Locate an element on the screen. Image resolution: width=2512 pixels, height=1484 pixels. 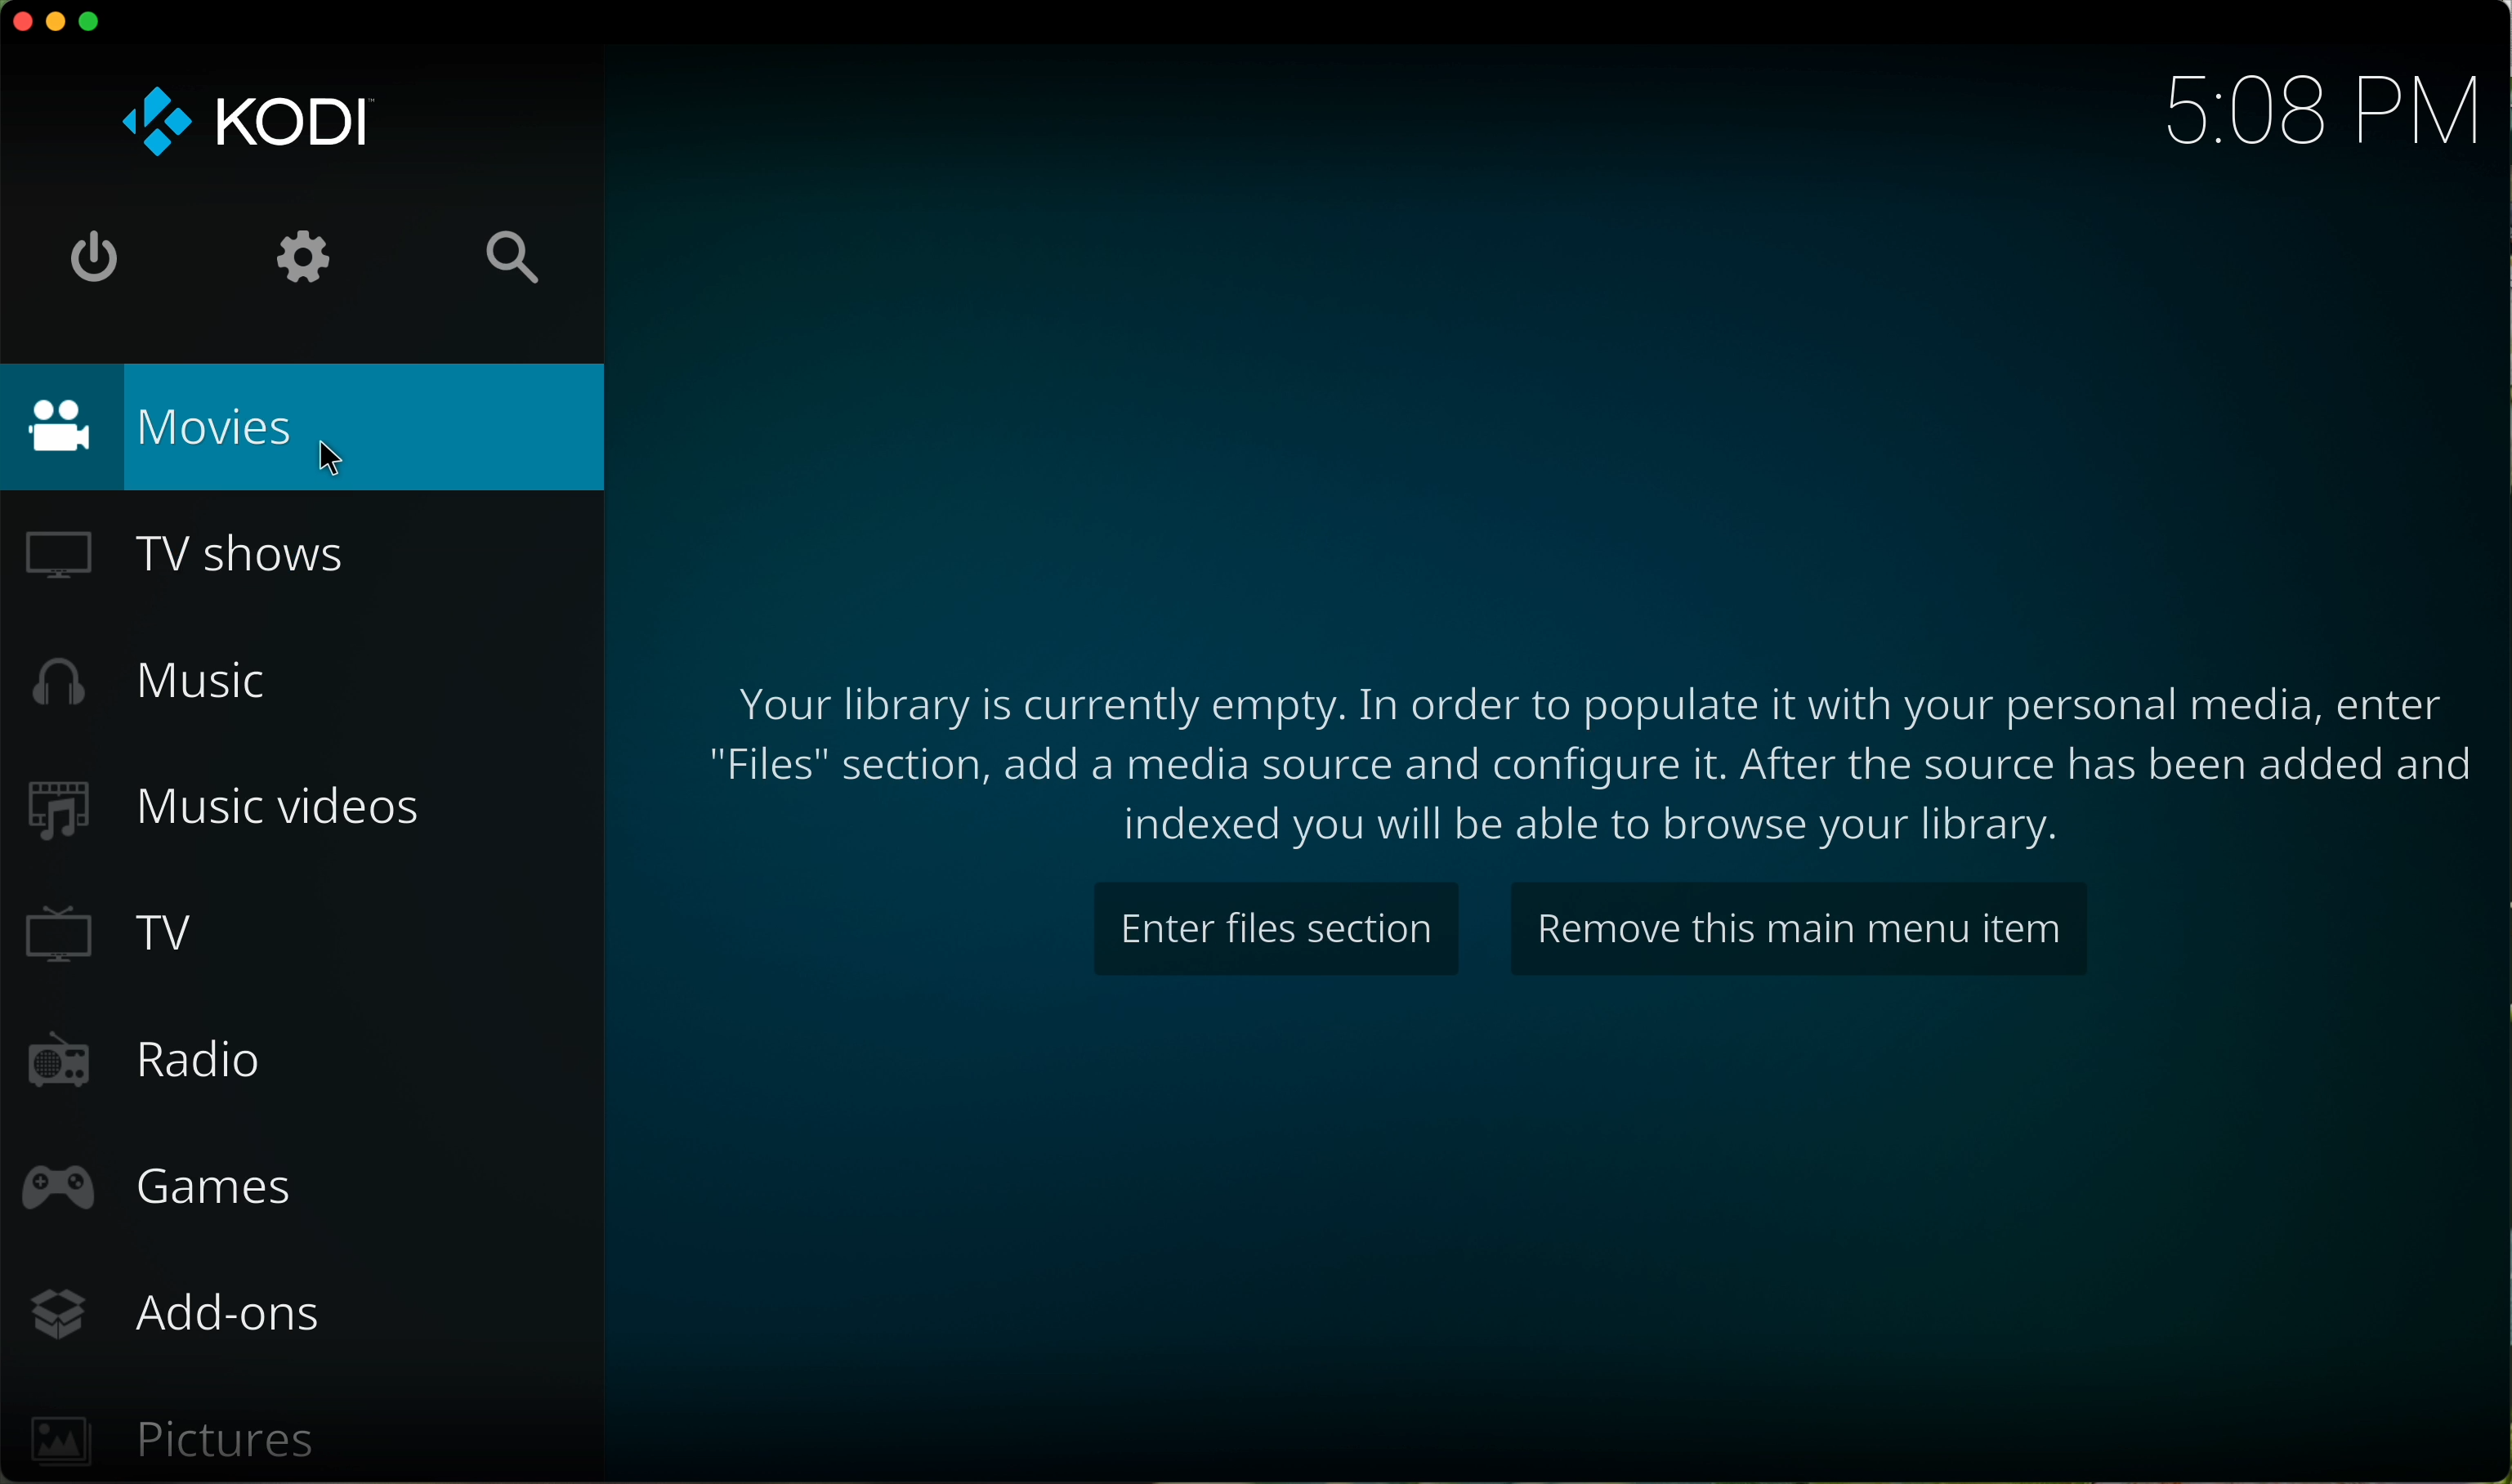
maximize is located at coordinates (92, 22).